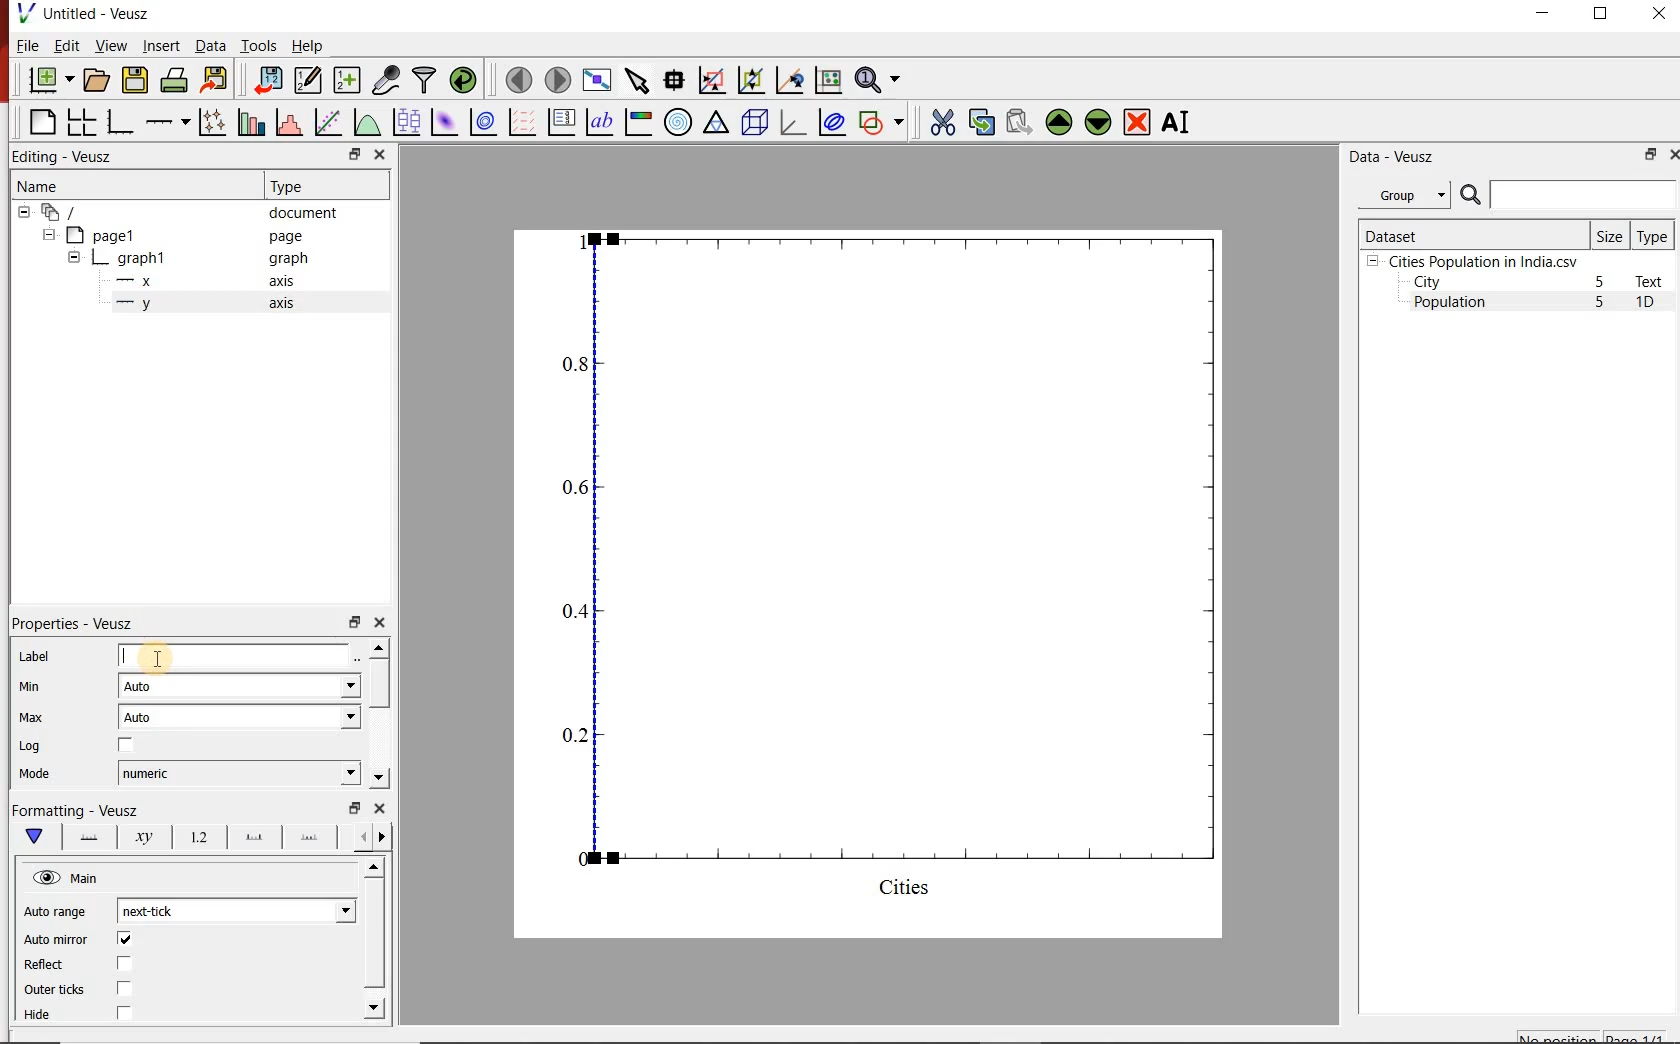 The width and height of the screenshot is (1680, 1044). Describe the element at coordinates (353, 808) in the screenshot. I see `restore` at that location.